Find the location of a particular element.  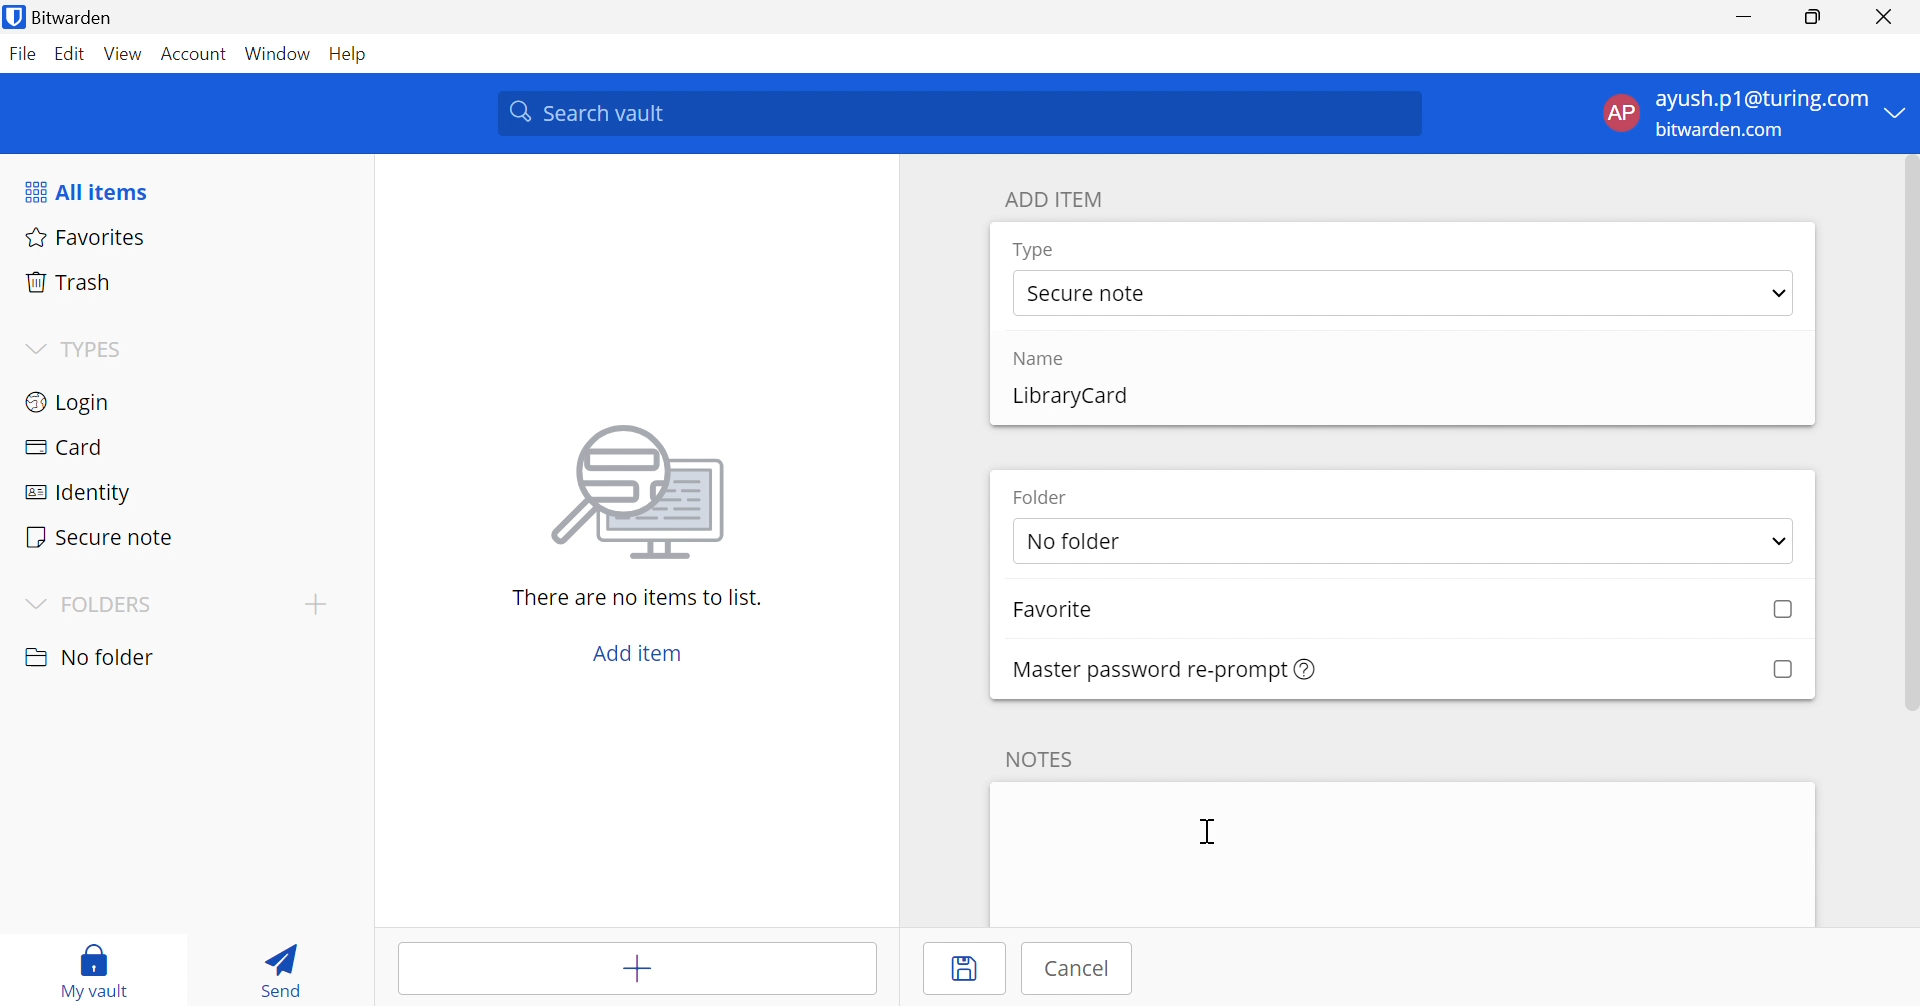

Checkbox is located at coordinates (1780, 669).